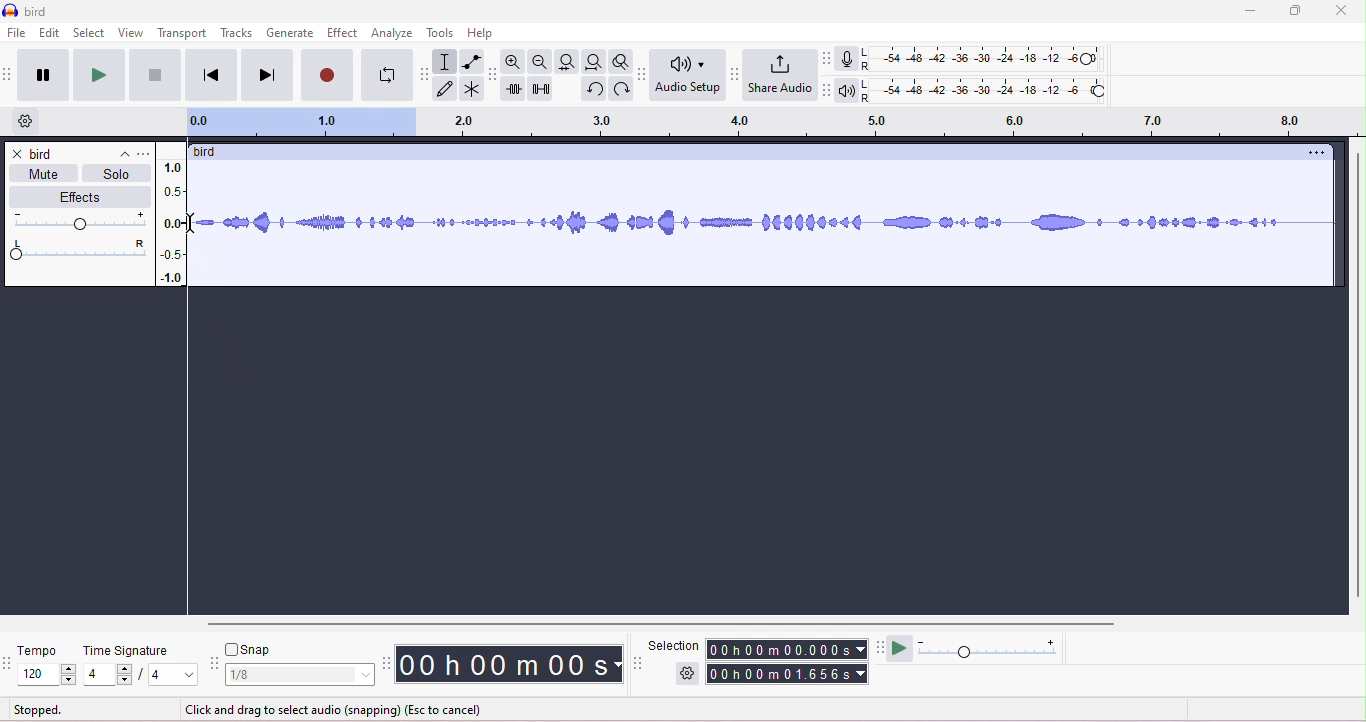 This screenshot has width=1366, height=722. Describe the element at coordinates (301, 675) in the screenshot. I see `1/8 (select snap)` at that location.